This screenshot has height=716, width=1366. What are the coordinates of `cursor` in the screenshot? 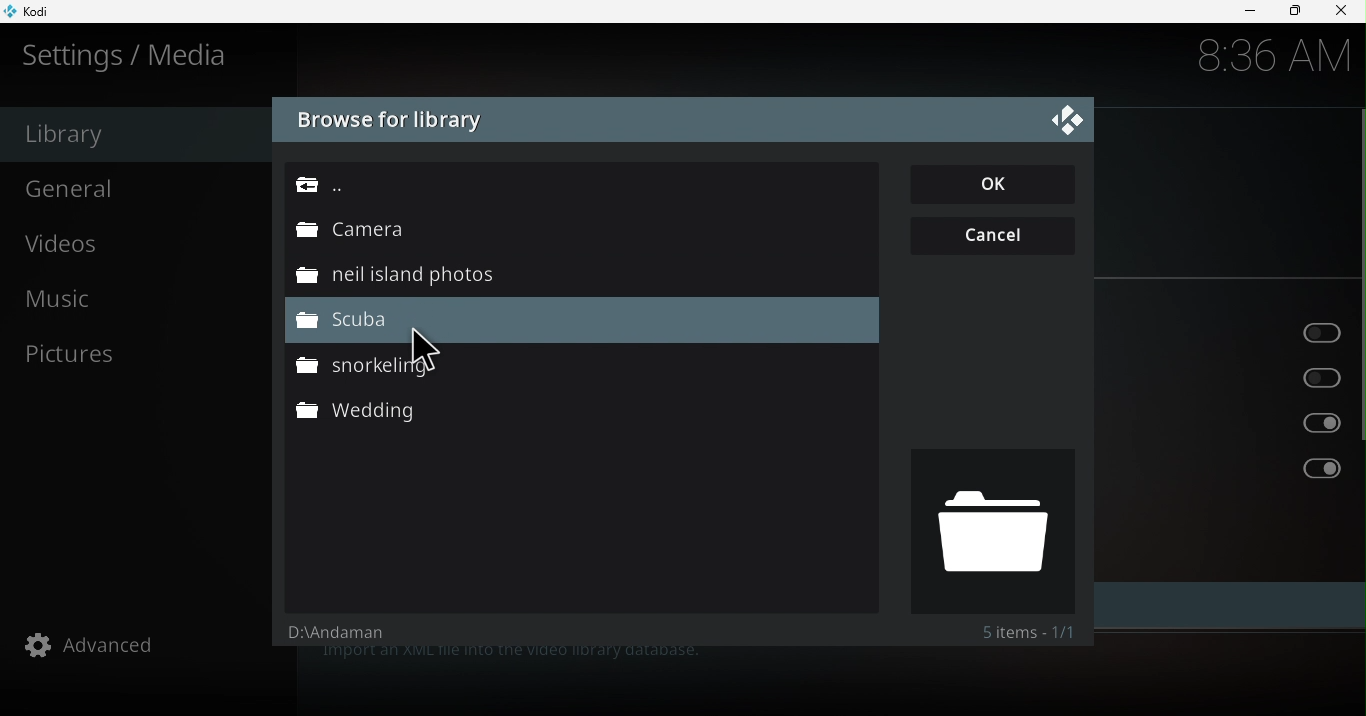 It's located at (428, 350).